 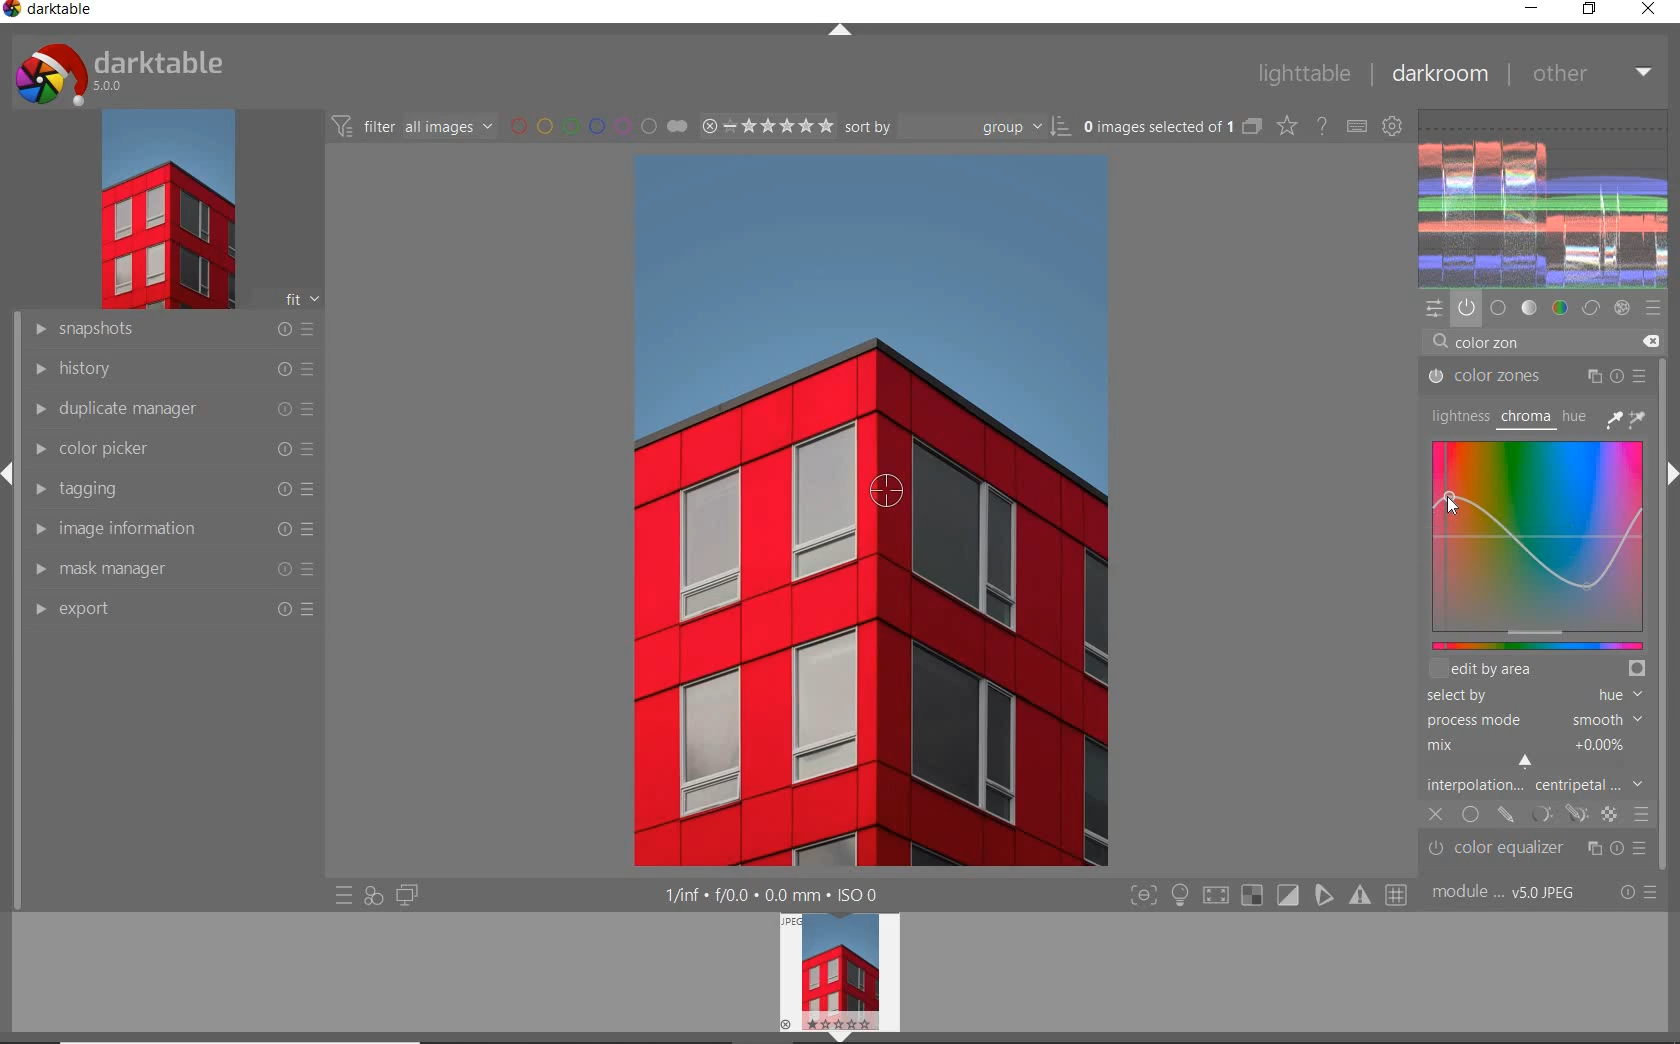 What do you see at coordinates (1545, 196) in the screenshot?
I see `waveform` at bounding box center [1545, 196].